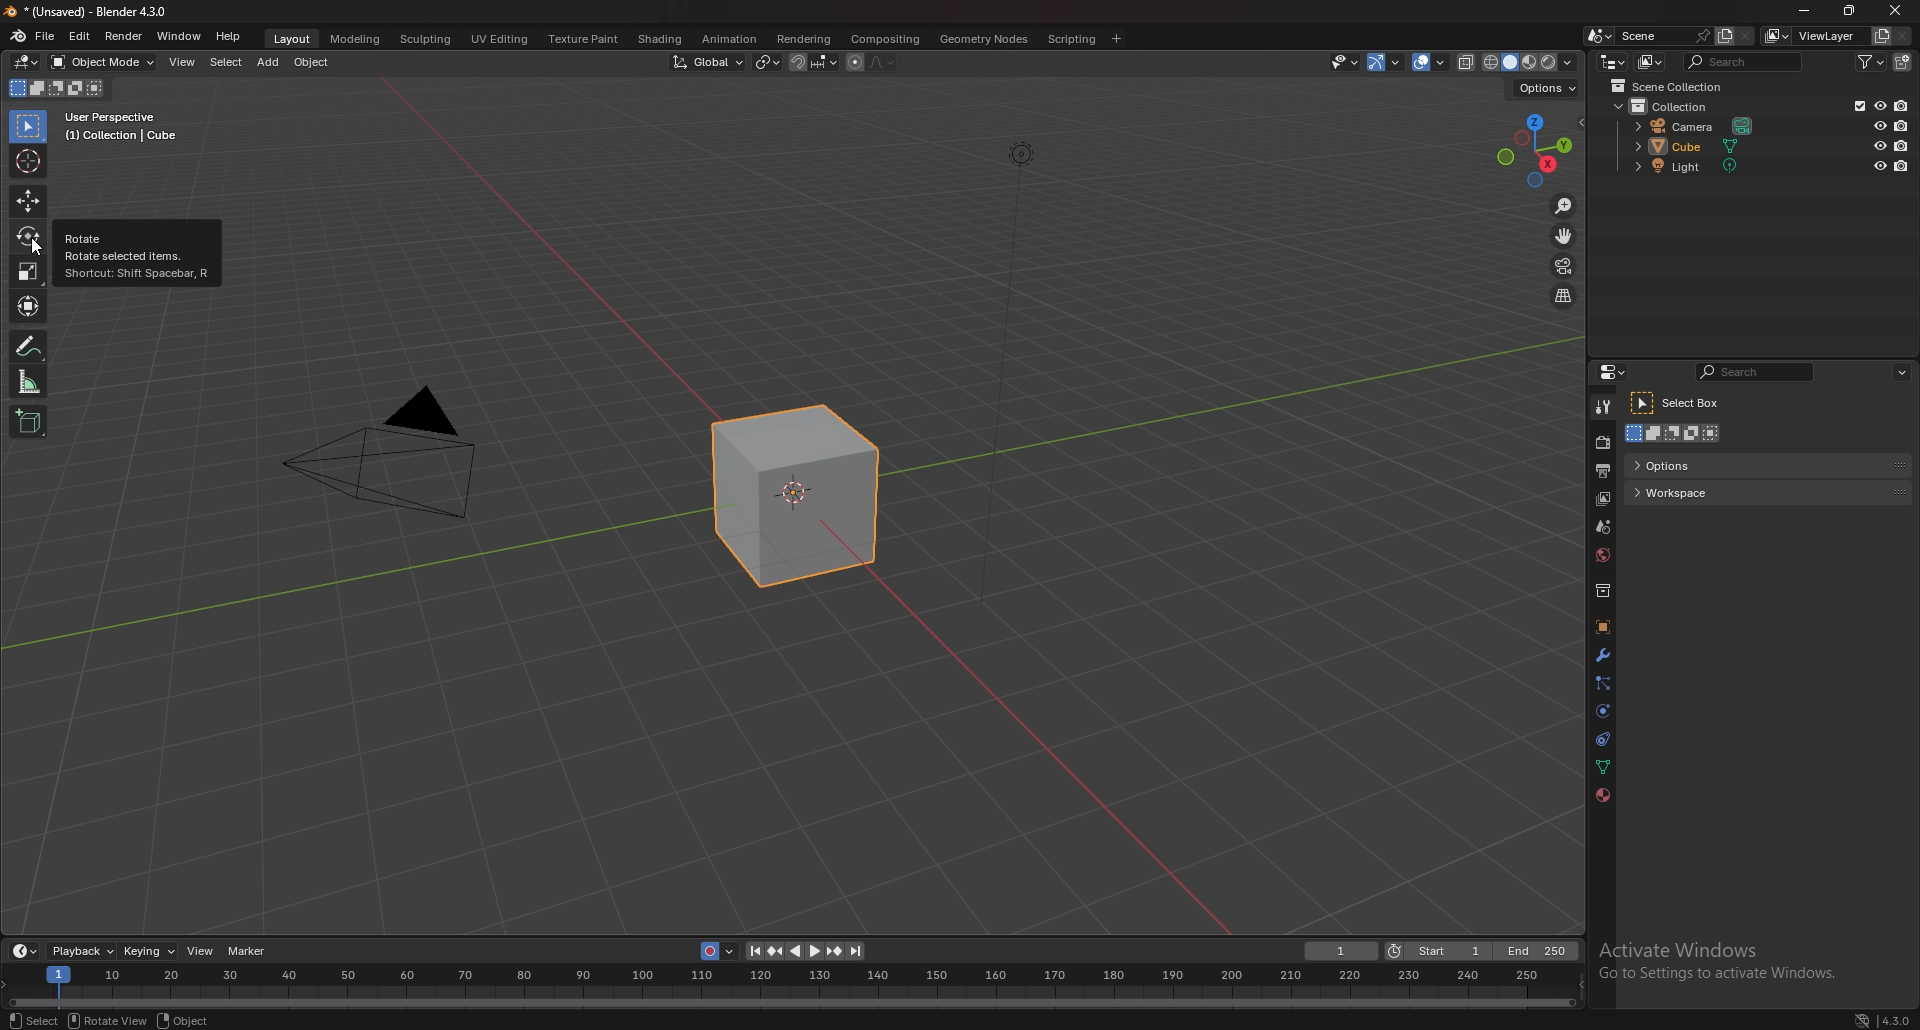 This screenshot has height=1030, width=1920. Describe the element at coordinates (1605, 765) in the screenshot. I see `data` at that location.